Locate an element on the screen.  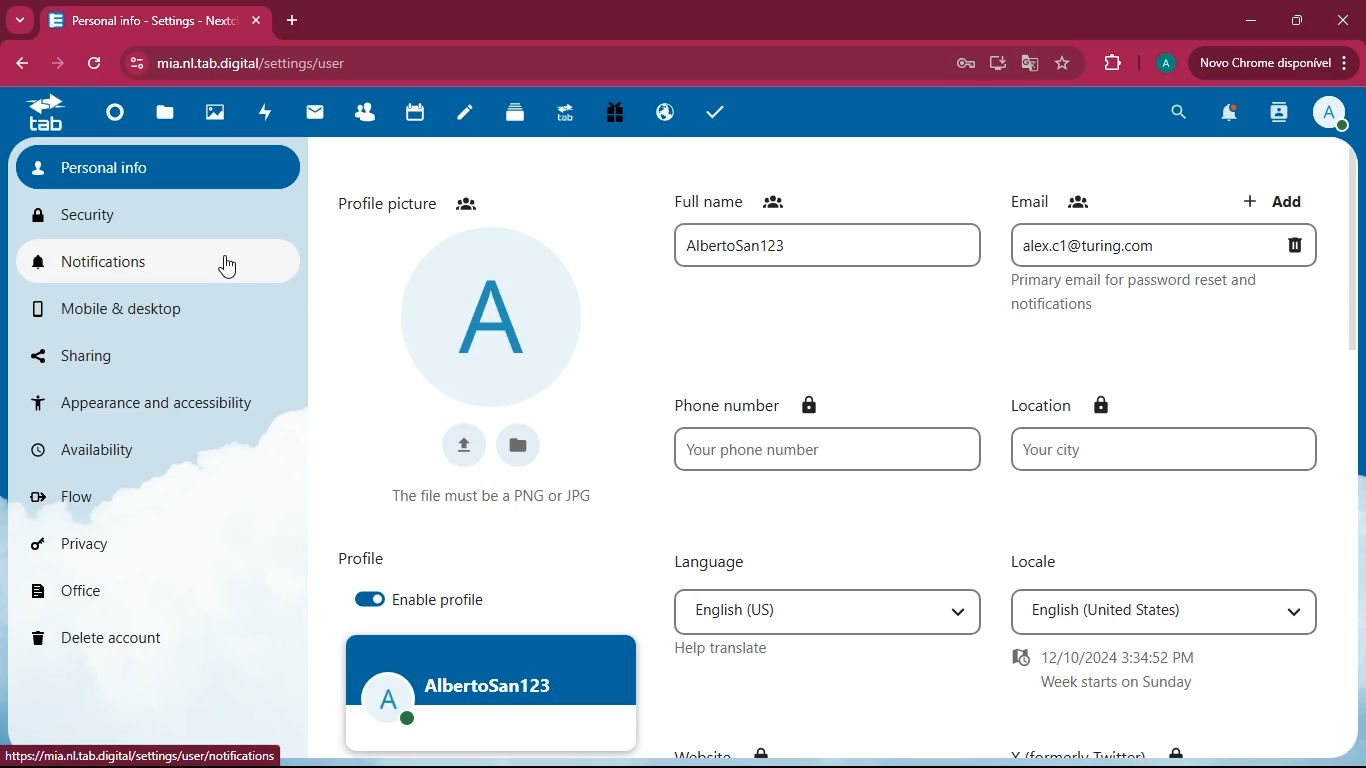
language is located at coordinates (821, 610).